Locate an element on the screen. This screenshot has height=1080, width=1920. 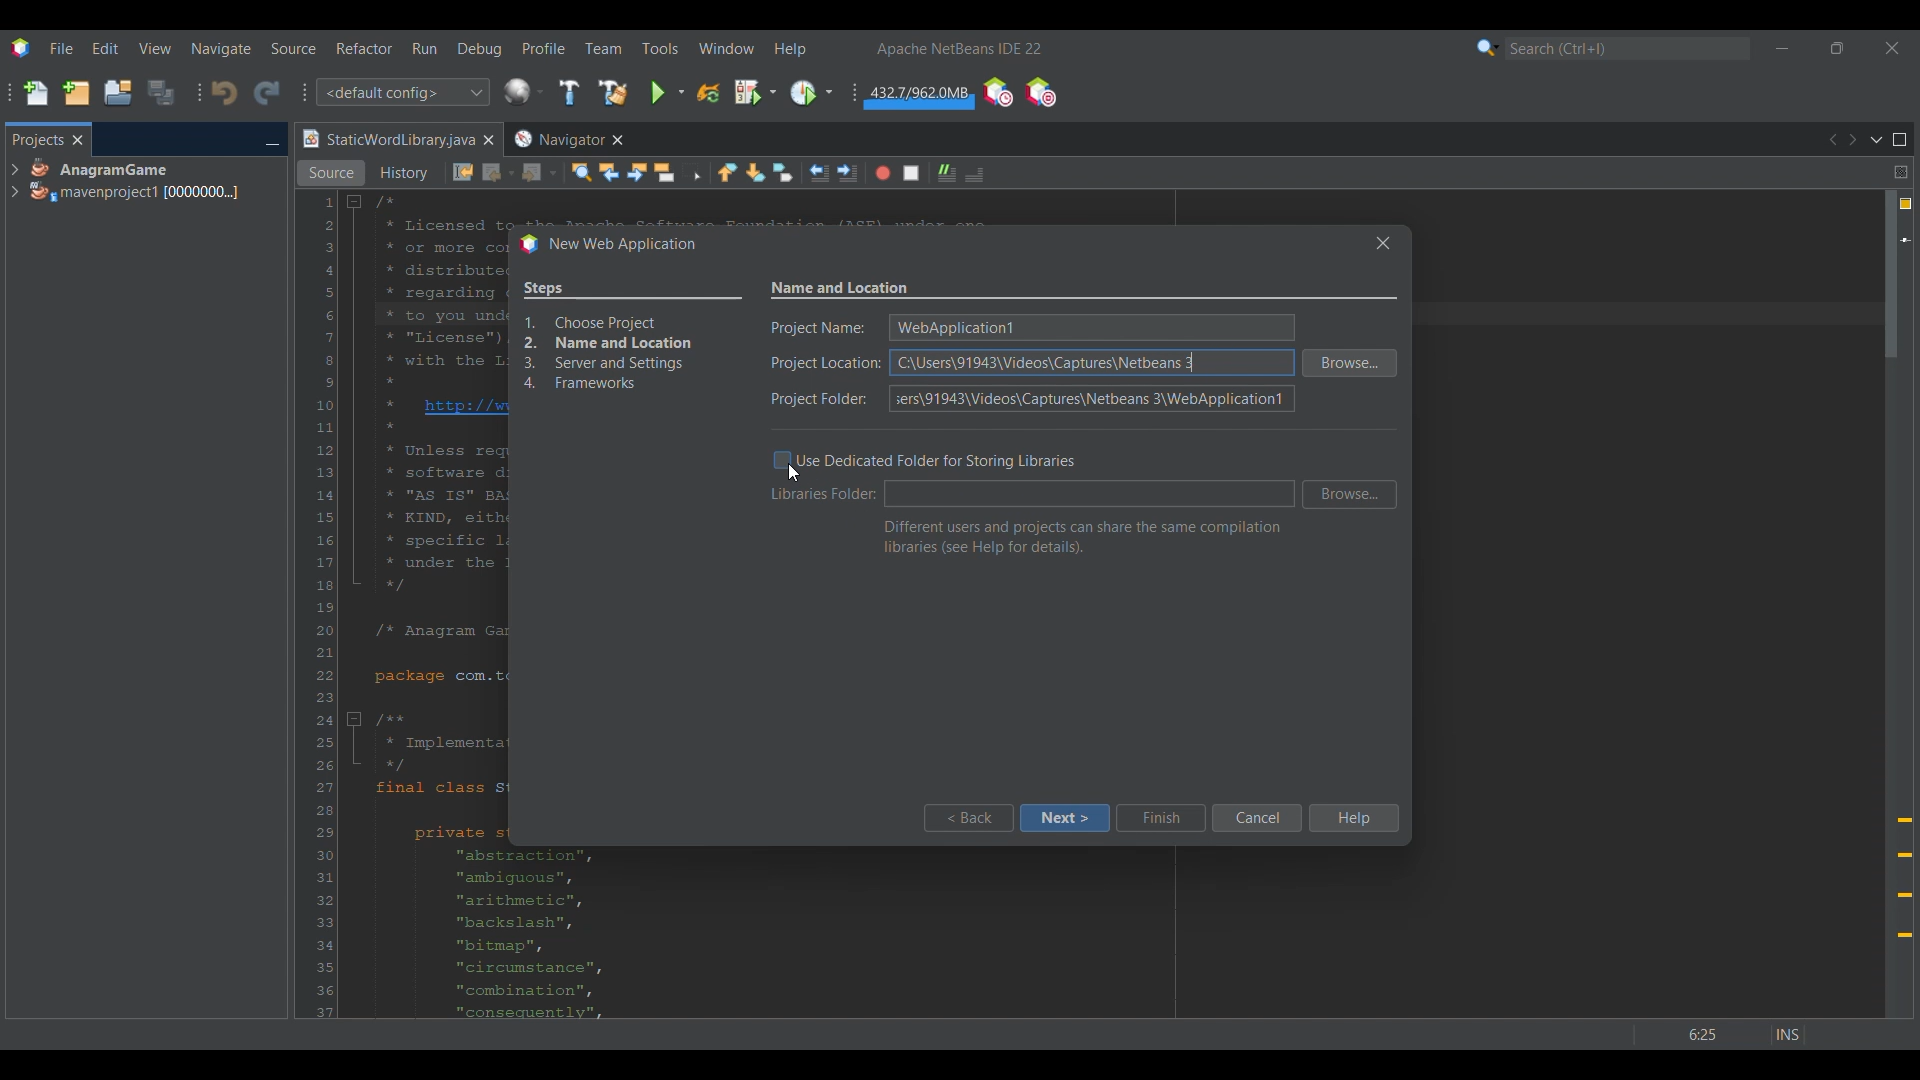
Software name and version is located at coordinates (960, 48).